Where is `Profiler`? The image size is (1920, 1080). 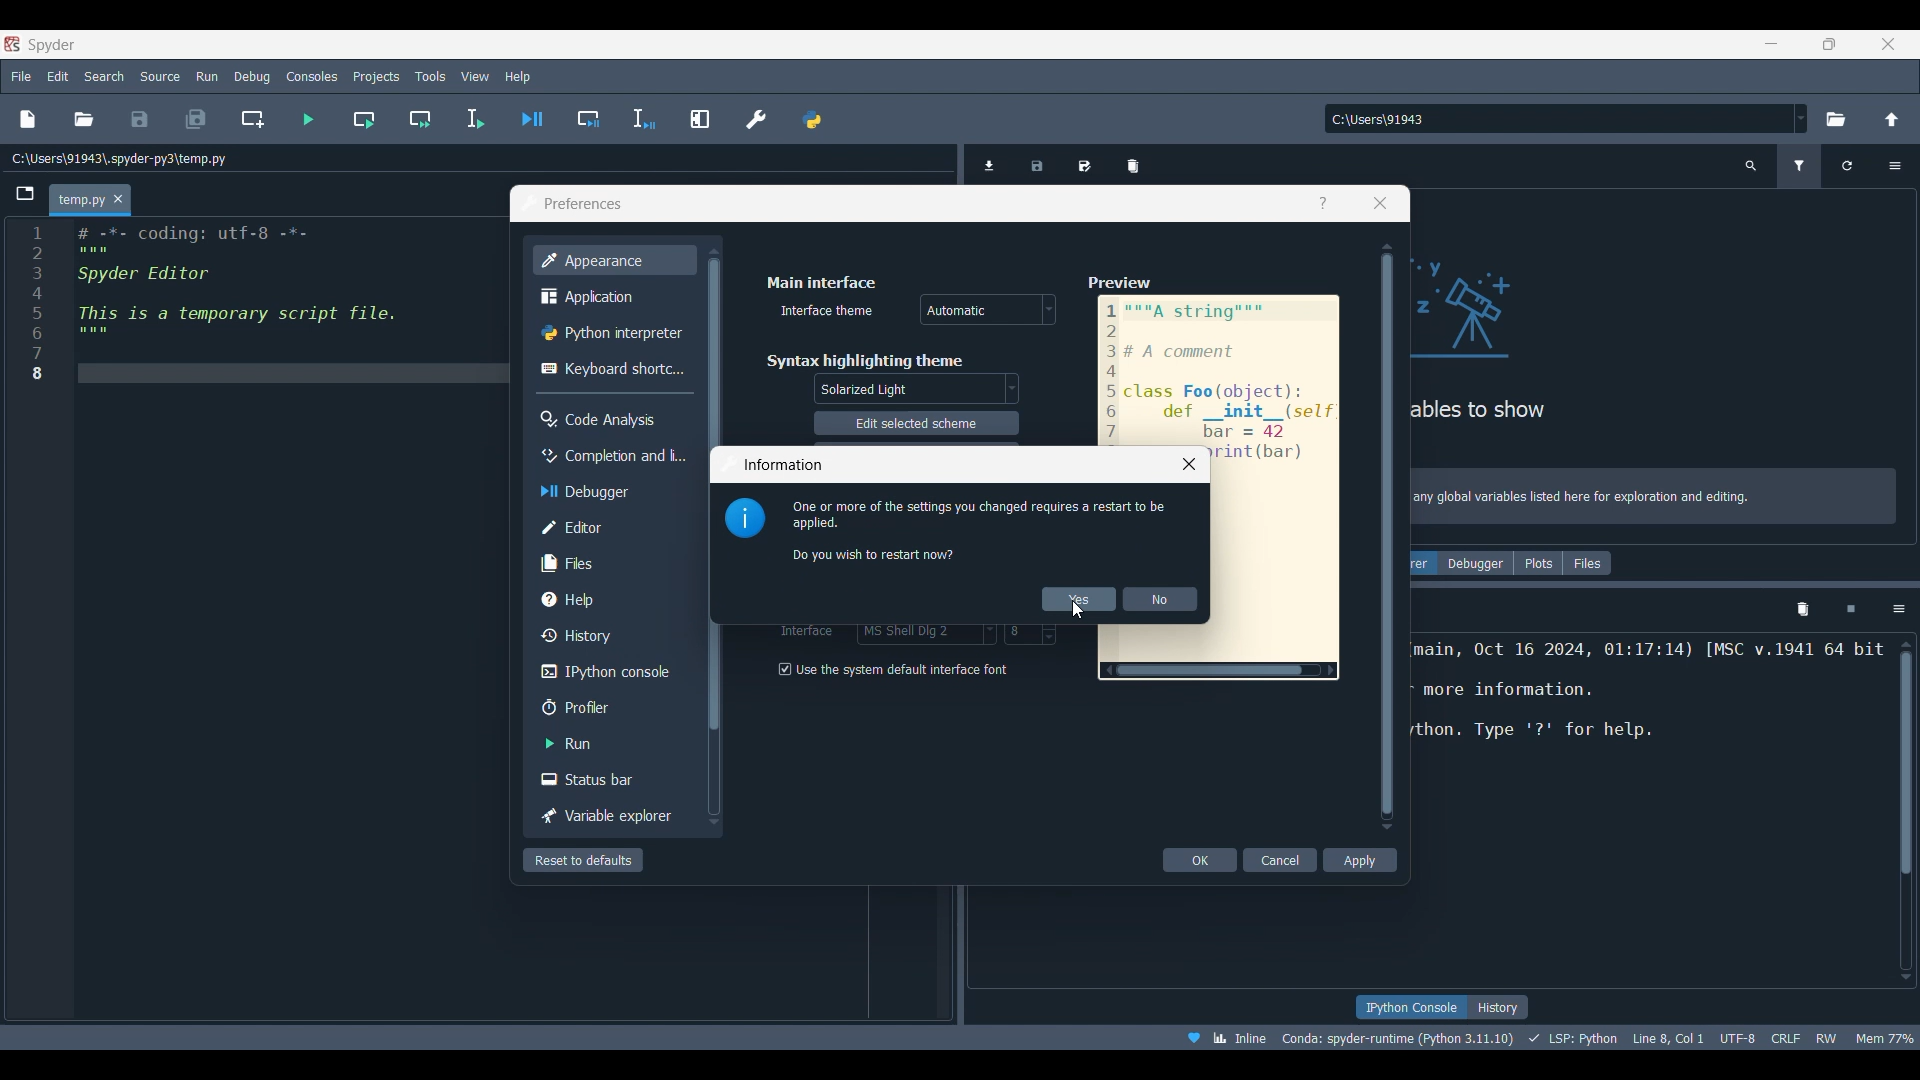 Profiler is located at coordinates (611, 707).